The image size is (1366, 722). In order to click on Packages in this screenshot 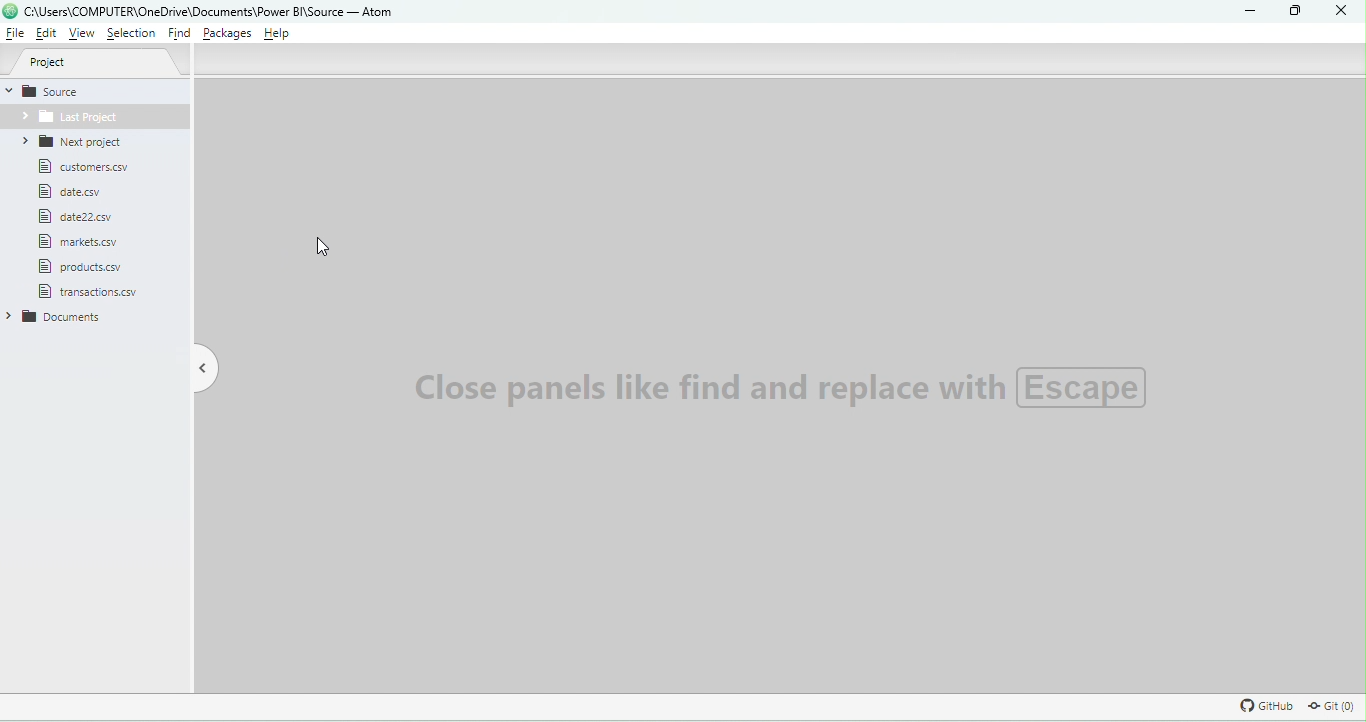, I will do `click(228, 34)`.